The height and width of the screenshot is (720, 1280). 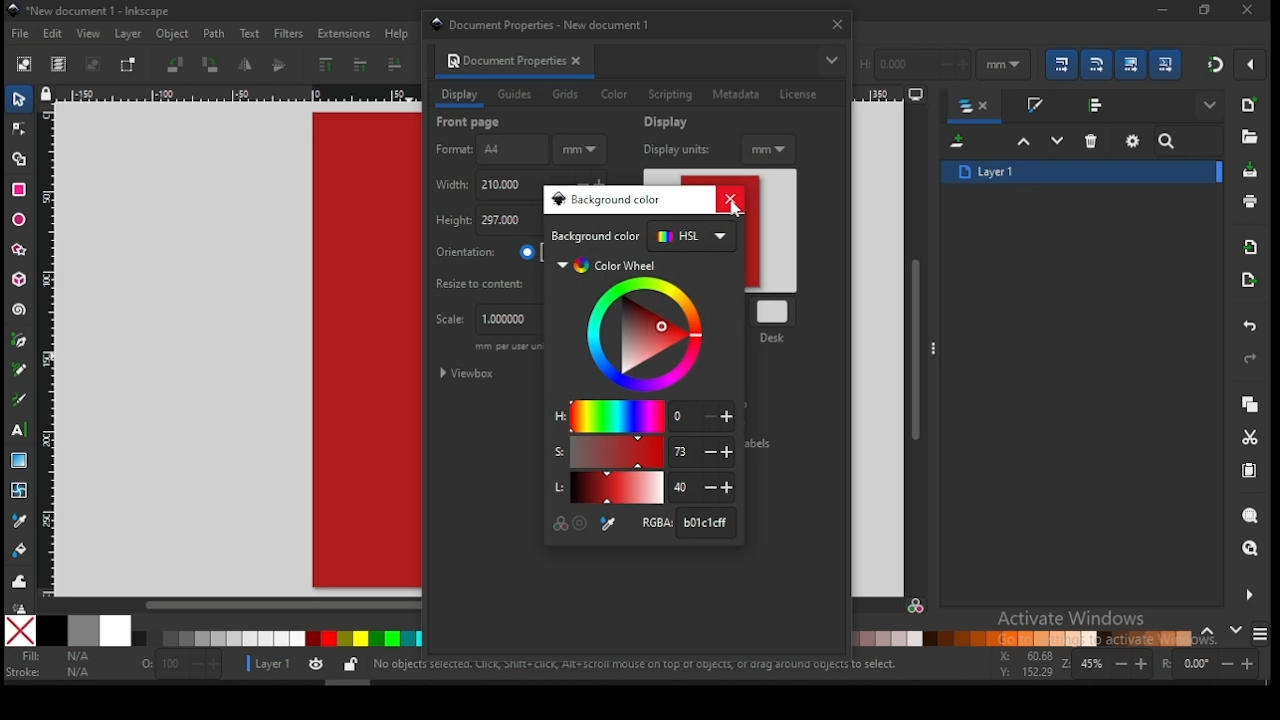 What do you see at coordinates (609, 524) in the screenshot?
I see `pick color from image` at bounding box center [609, 524].